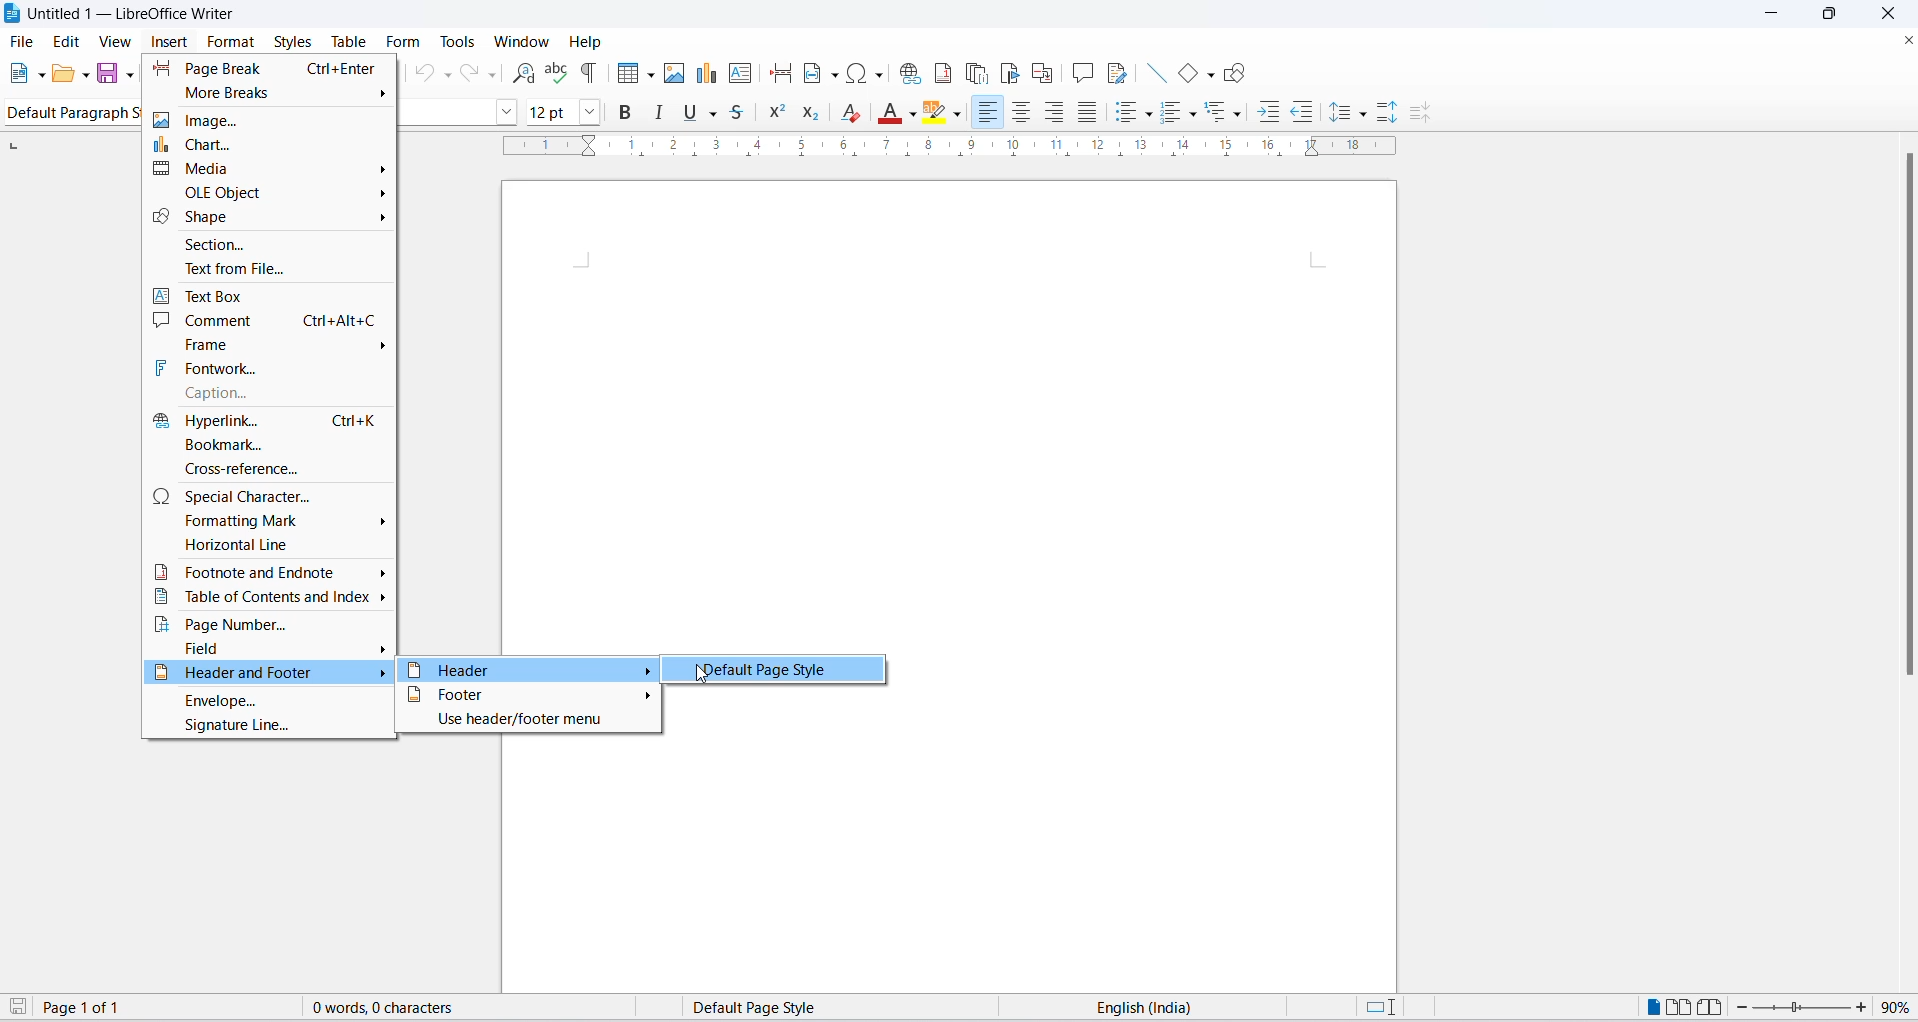 The image size is (1918, 1022). What do you see at coordinates (115, 40) in the screenshot?
I see `view` at bounding box center [115, 40].